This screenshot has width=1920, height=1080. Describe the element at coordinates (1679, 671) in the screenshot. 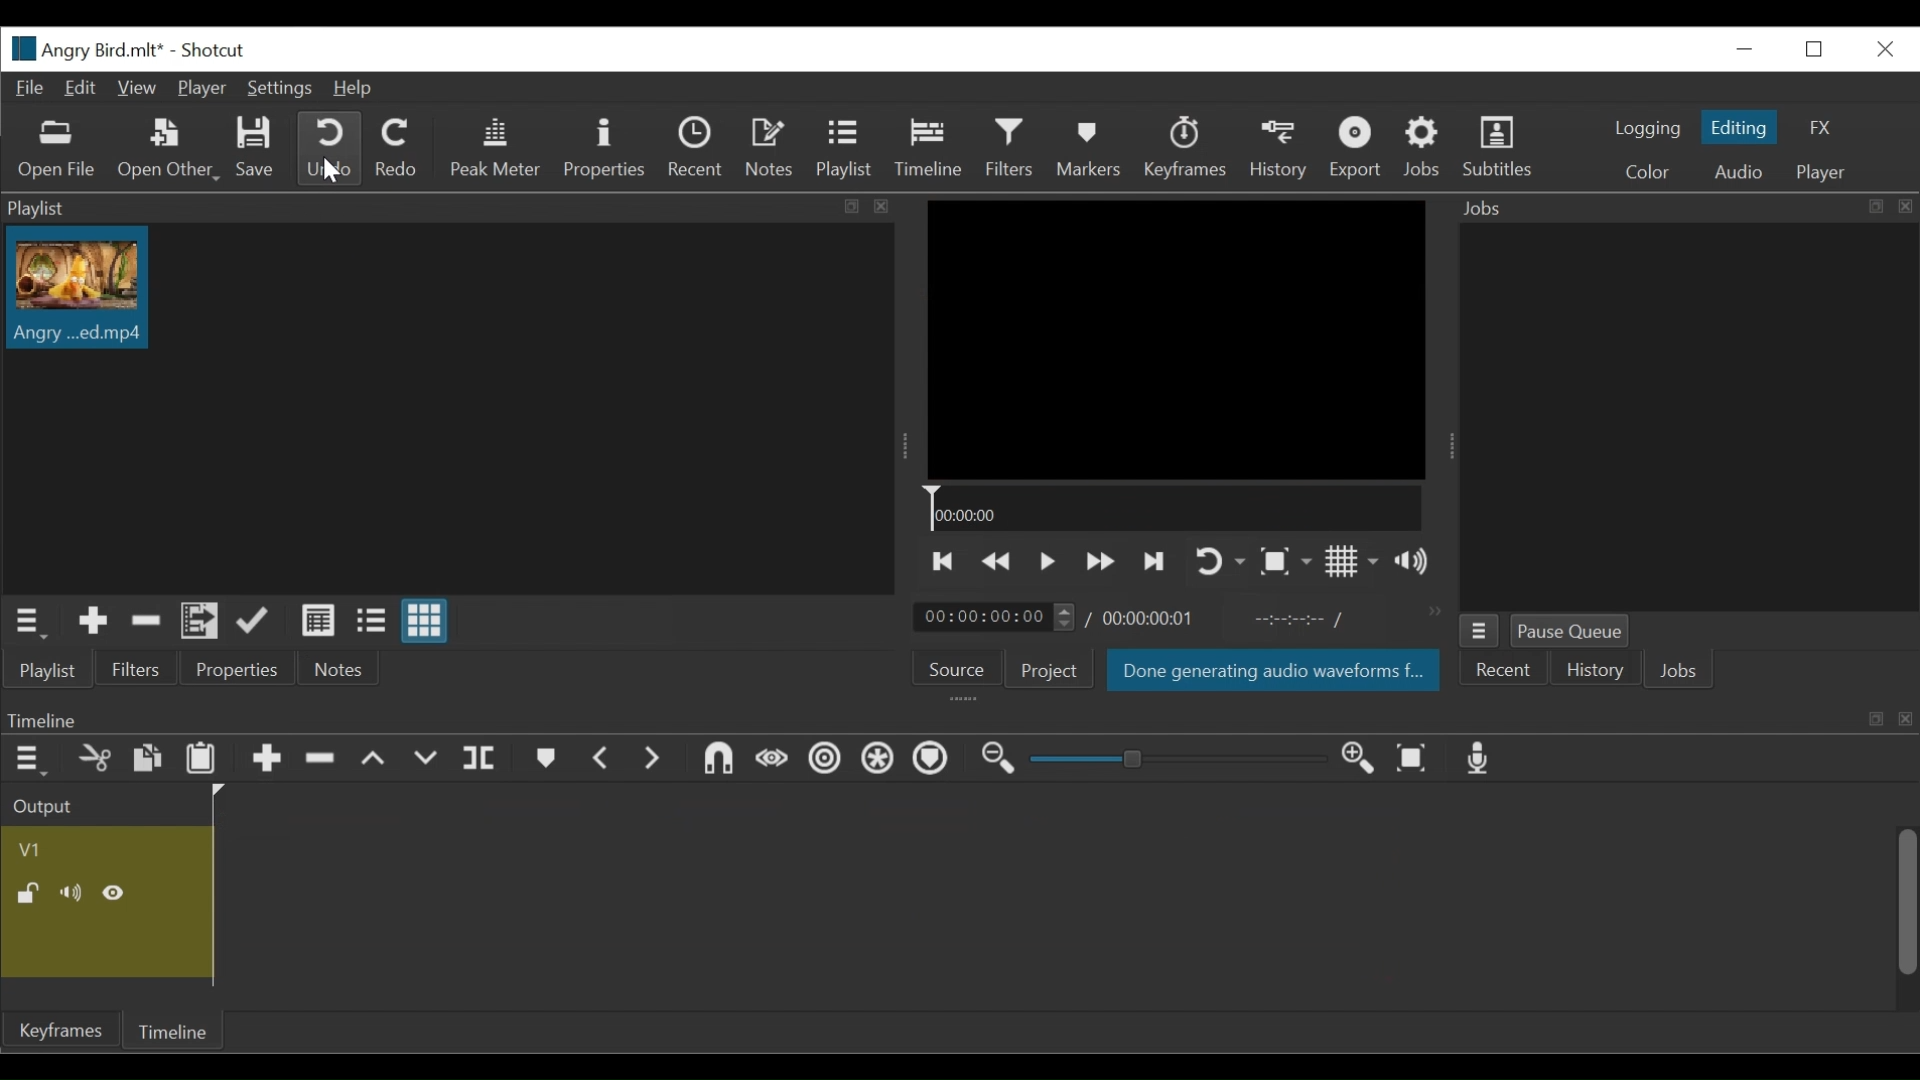

I see `Jobs` at that location.